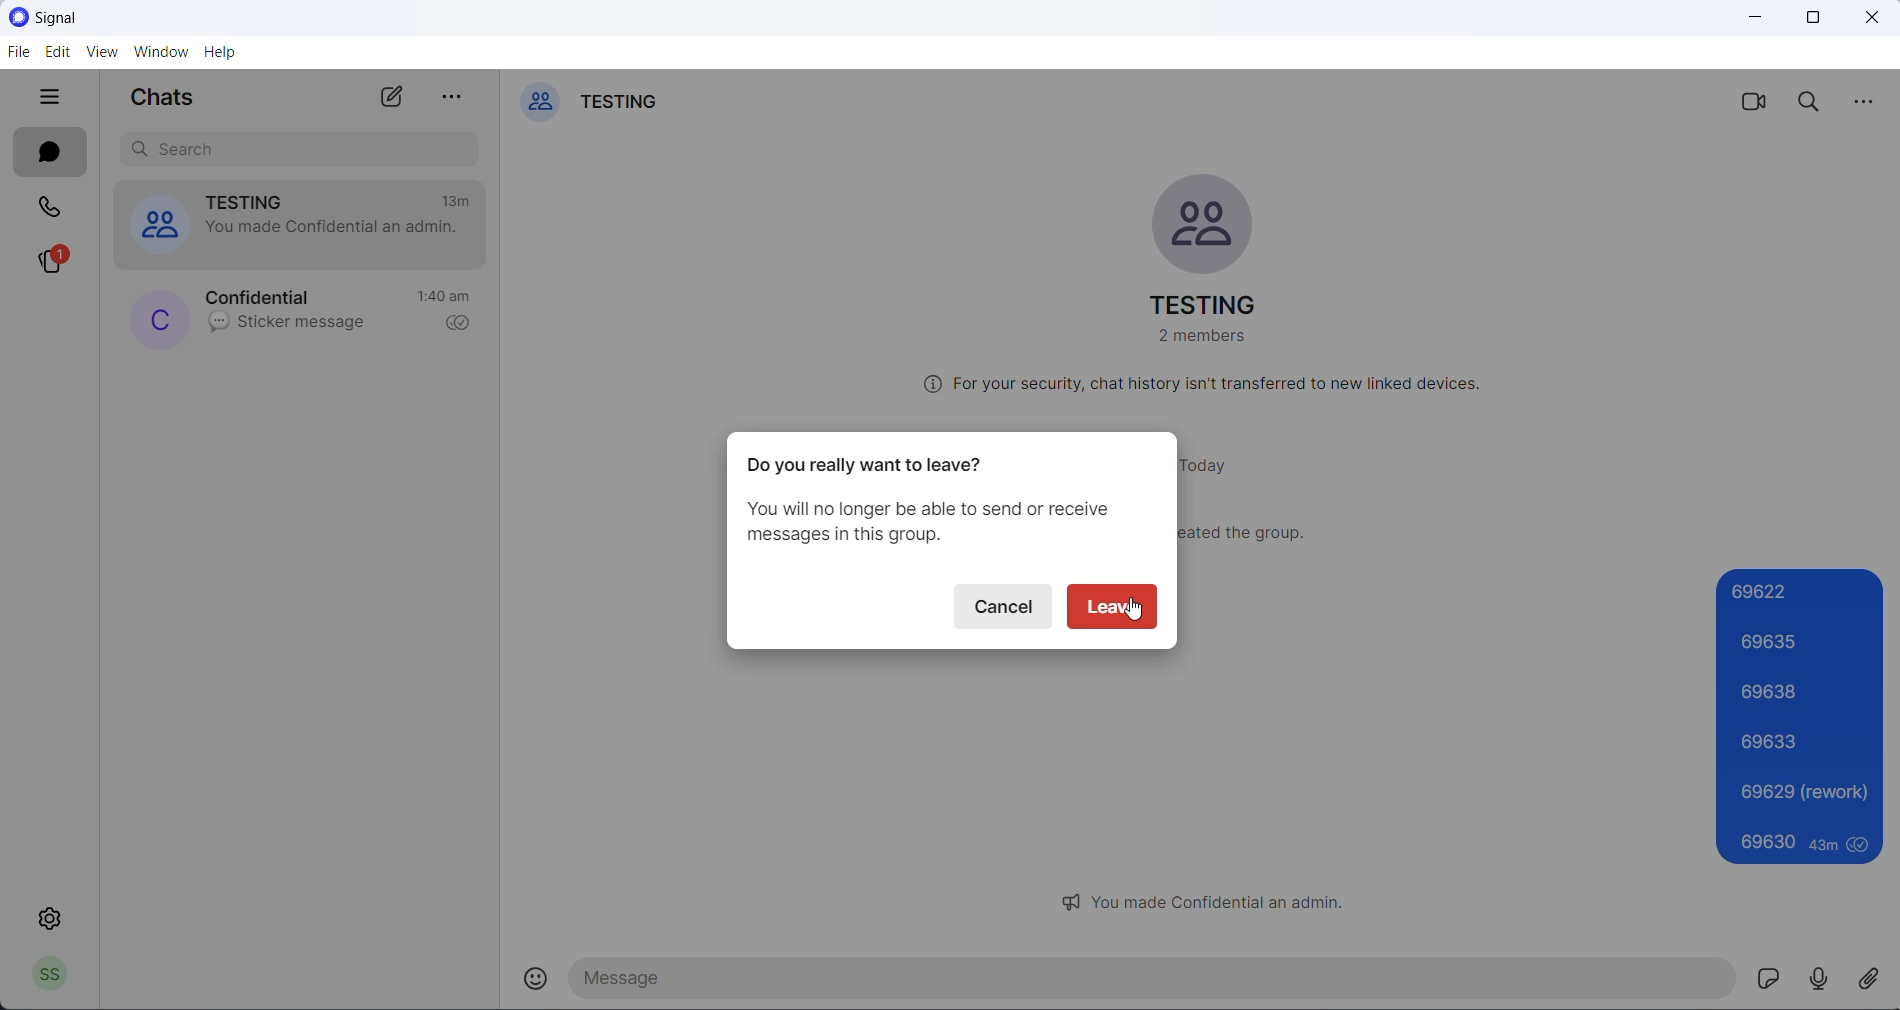 Image resolution: width=1900 pixels, height=1010 pixels. I want to click on total group members, so click(1200, 340).